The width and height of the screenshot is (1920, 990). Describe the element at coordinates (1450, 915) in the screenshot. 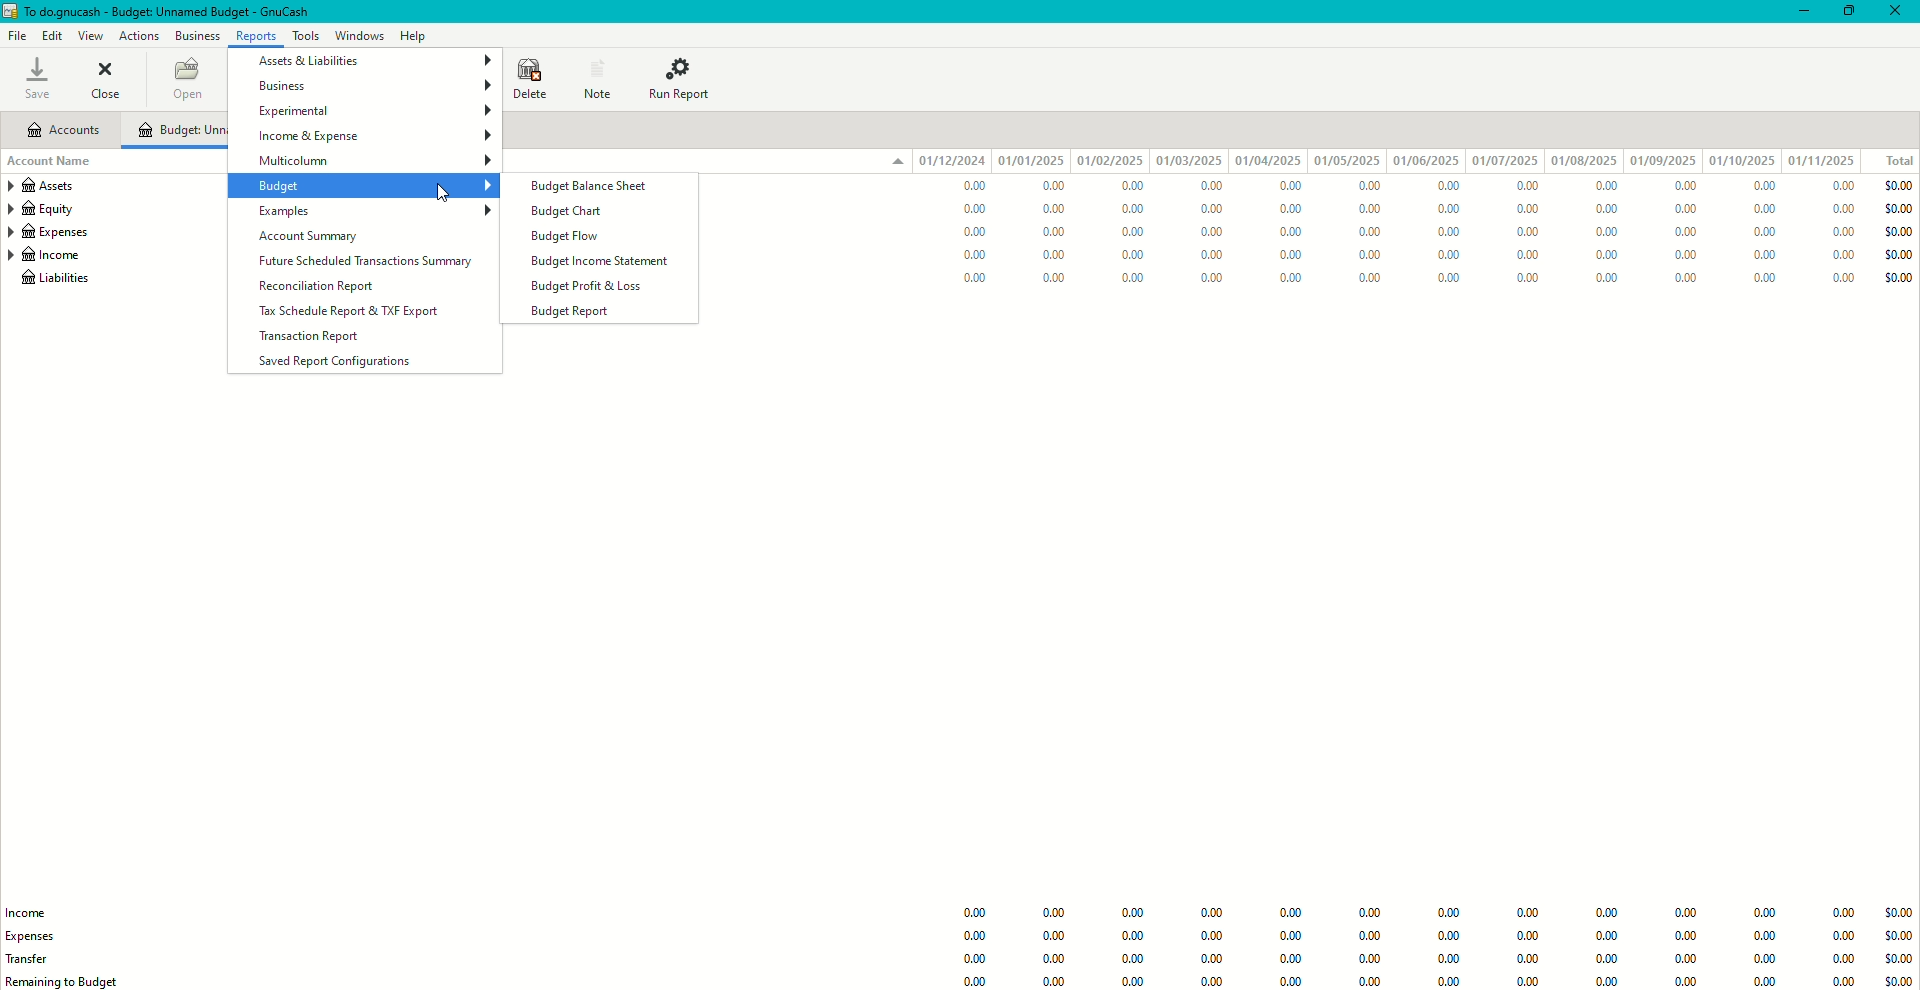

I see `0.00` at that location.